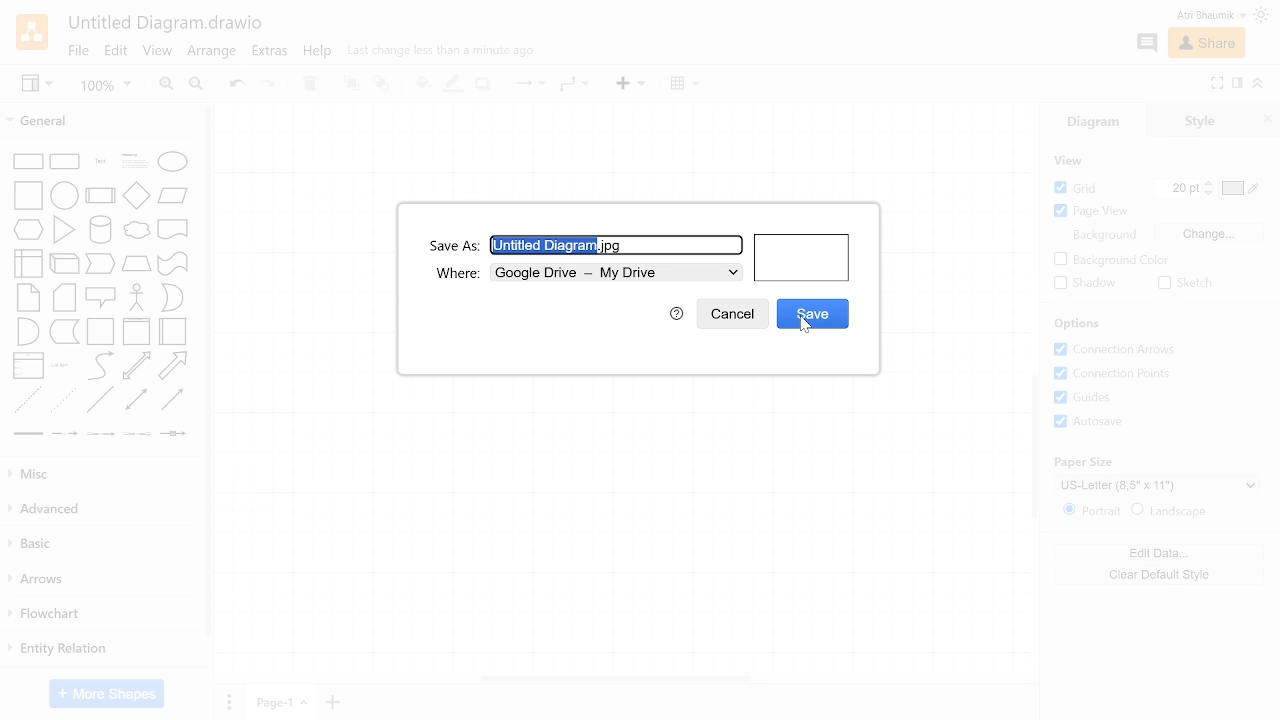 Image resolution: width=1280 pixels, height=720 pixels. Describe the element at coordinates (169, 85) in the screenshot. I see `Zoom in` at that location.